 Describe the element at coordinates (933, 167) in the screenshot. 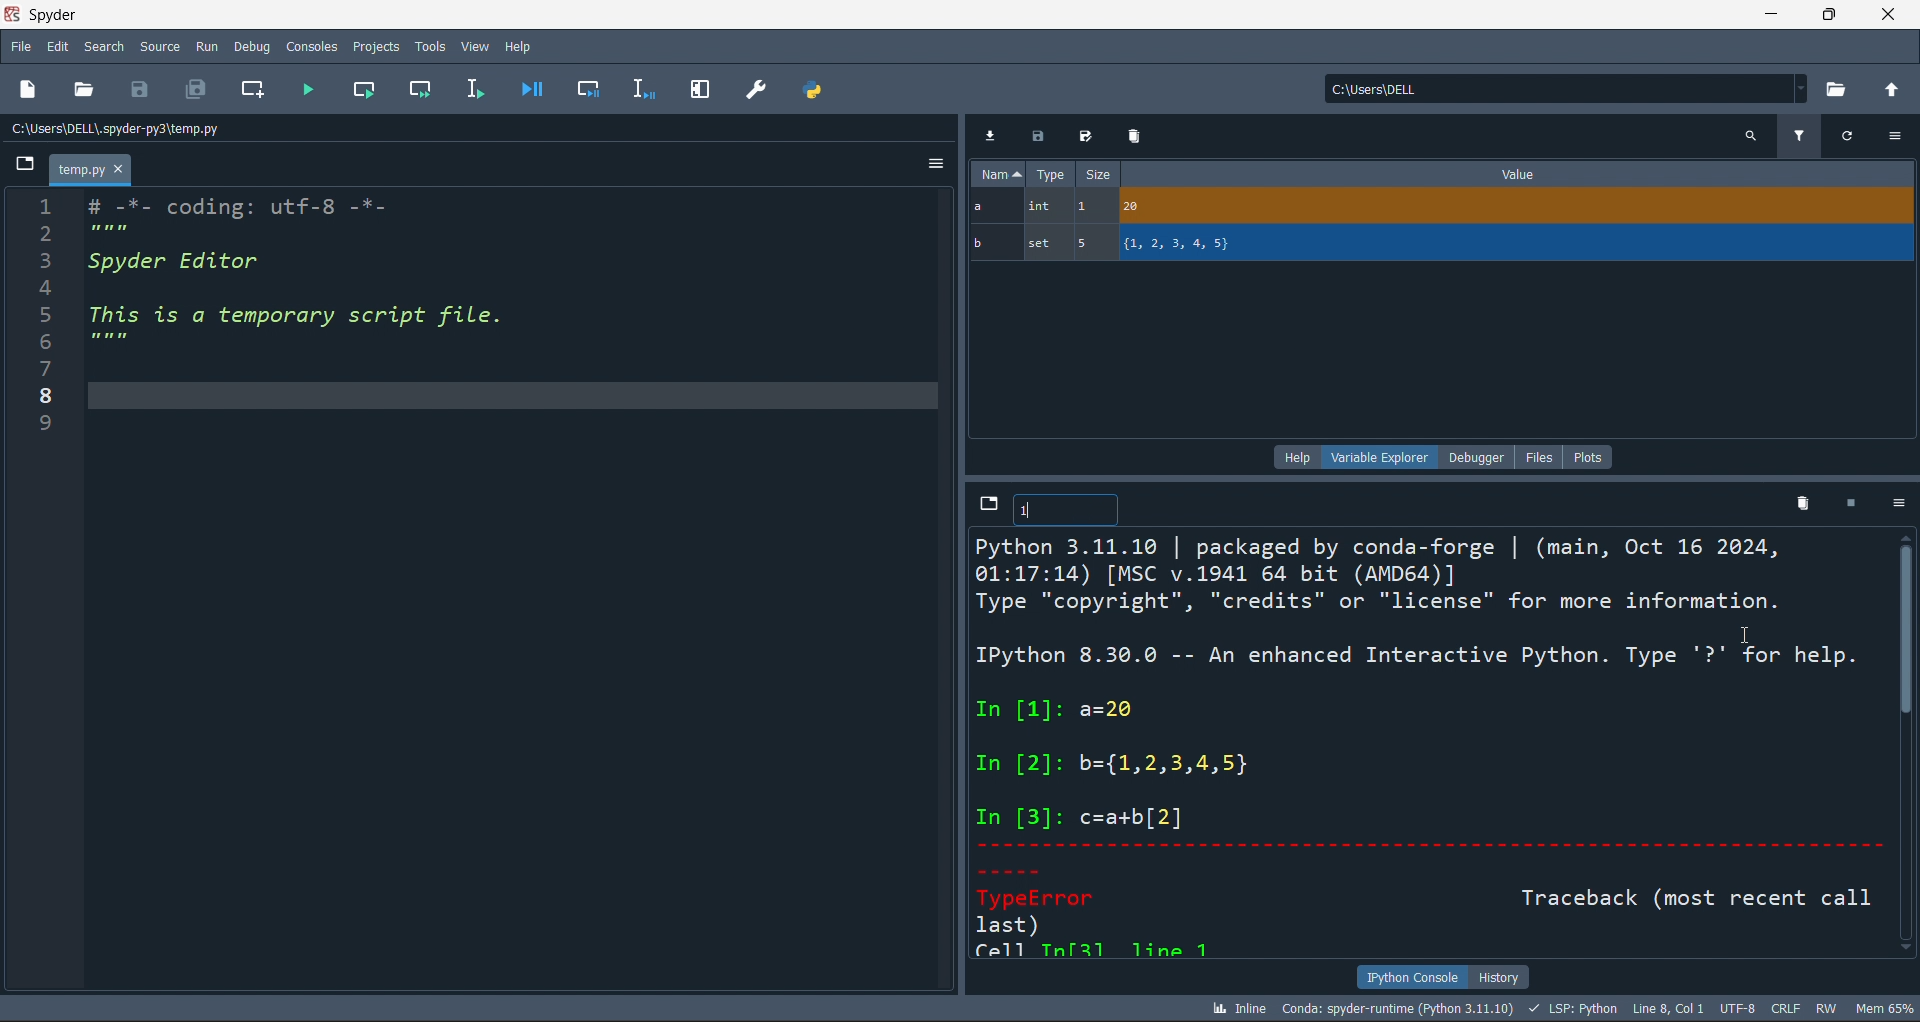

I see `options` at that location.